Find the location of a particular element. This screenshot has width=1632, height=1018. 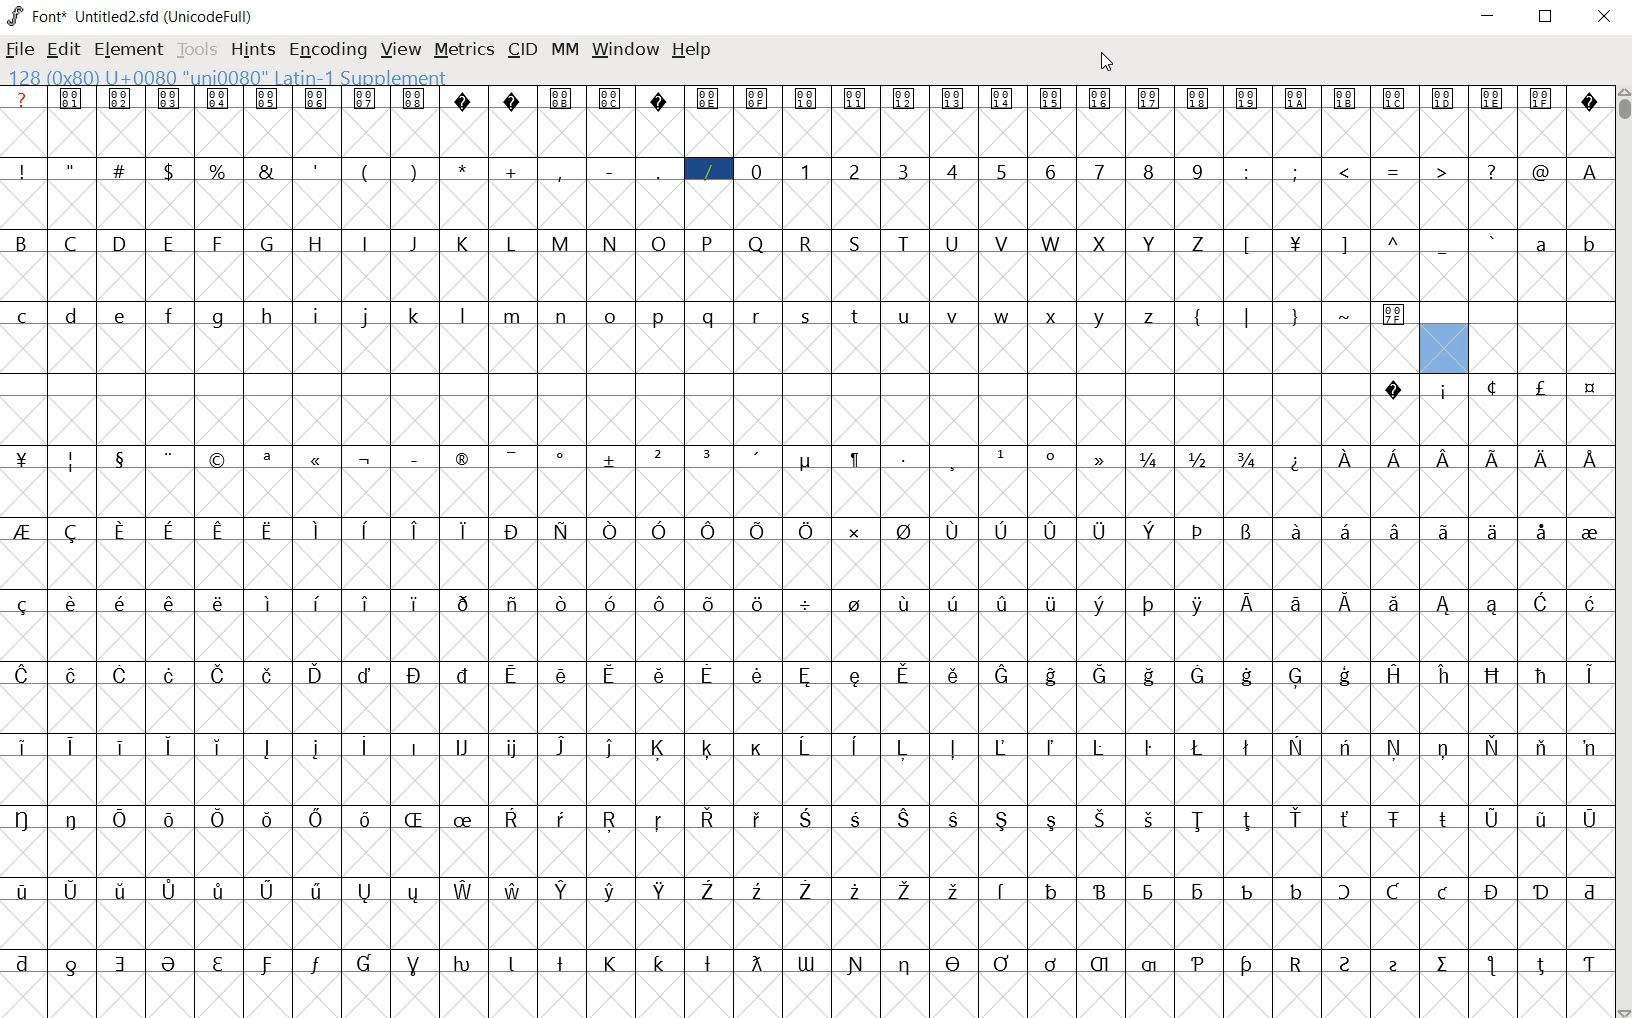

glyph is located at coordinates (168, 243).